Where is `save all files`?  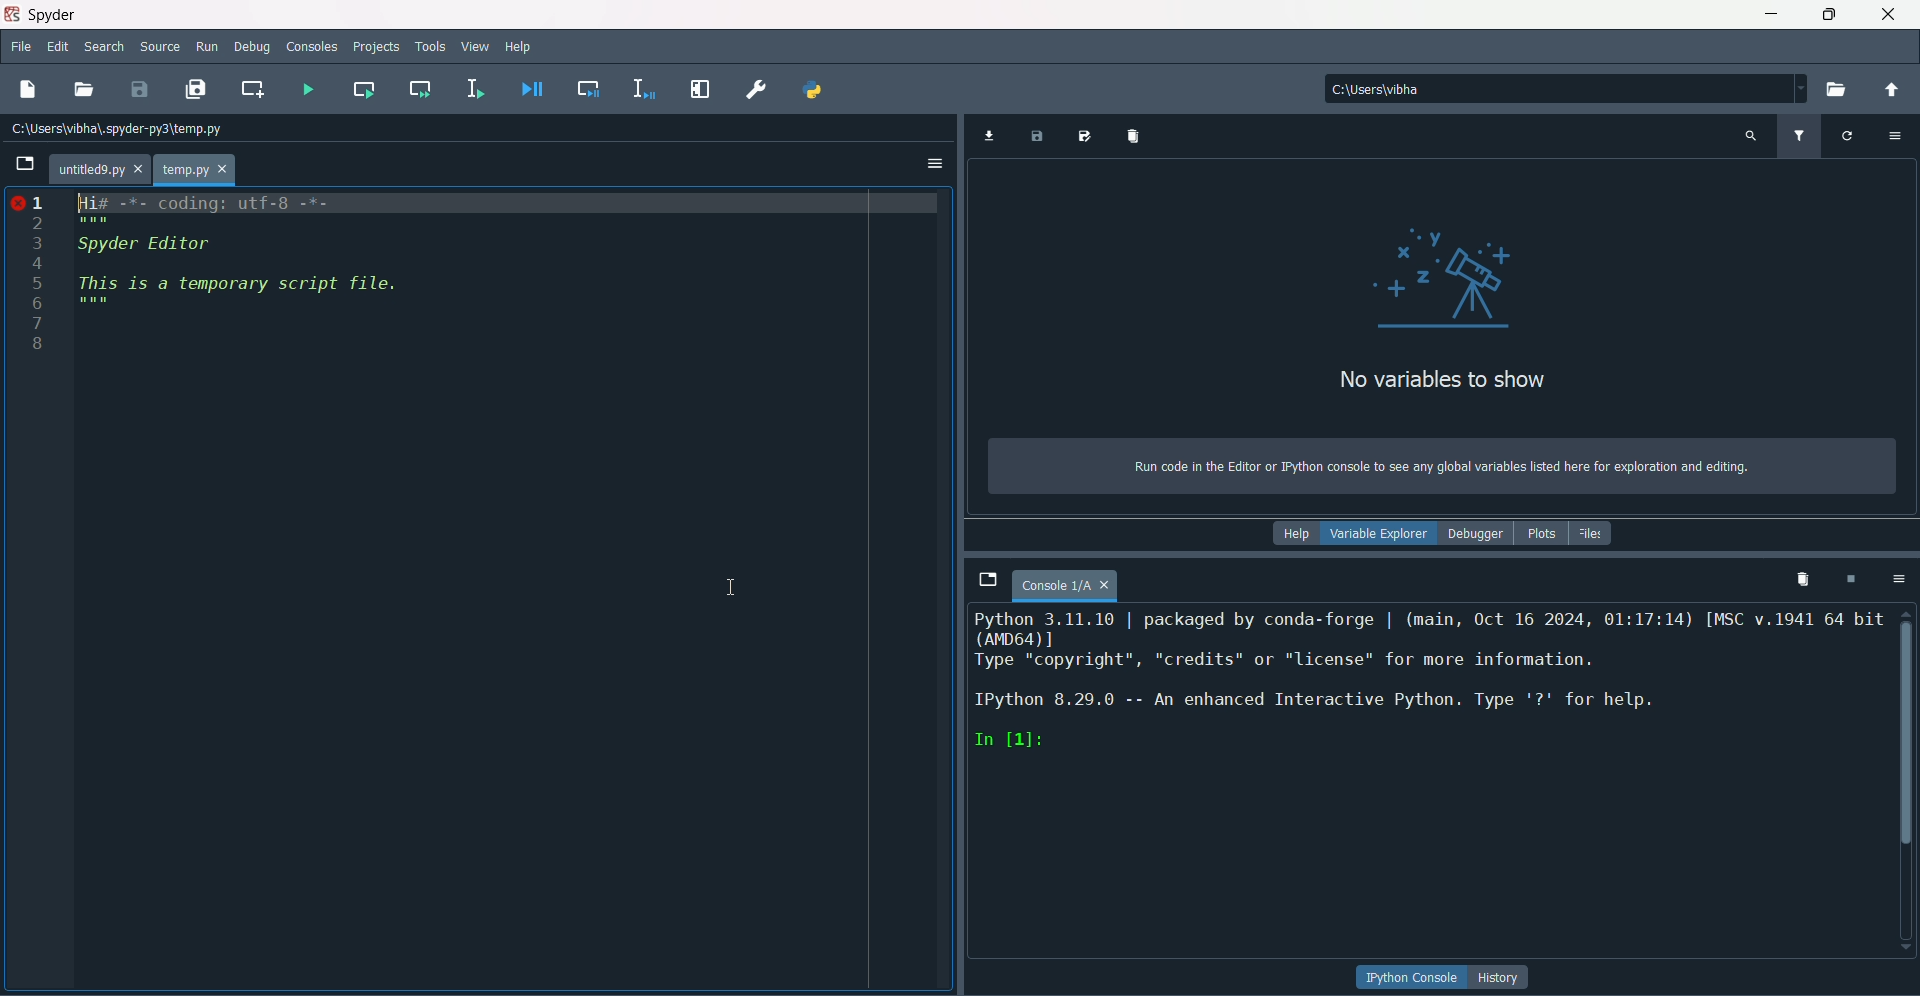
save all files is located at coordinates (195, 89).